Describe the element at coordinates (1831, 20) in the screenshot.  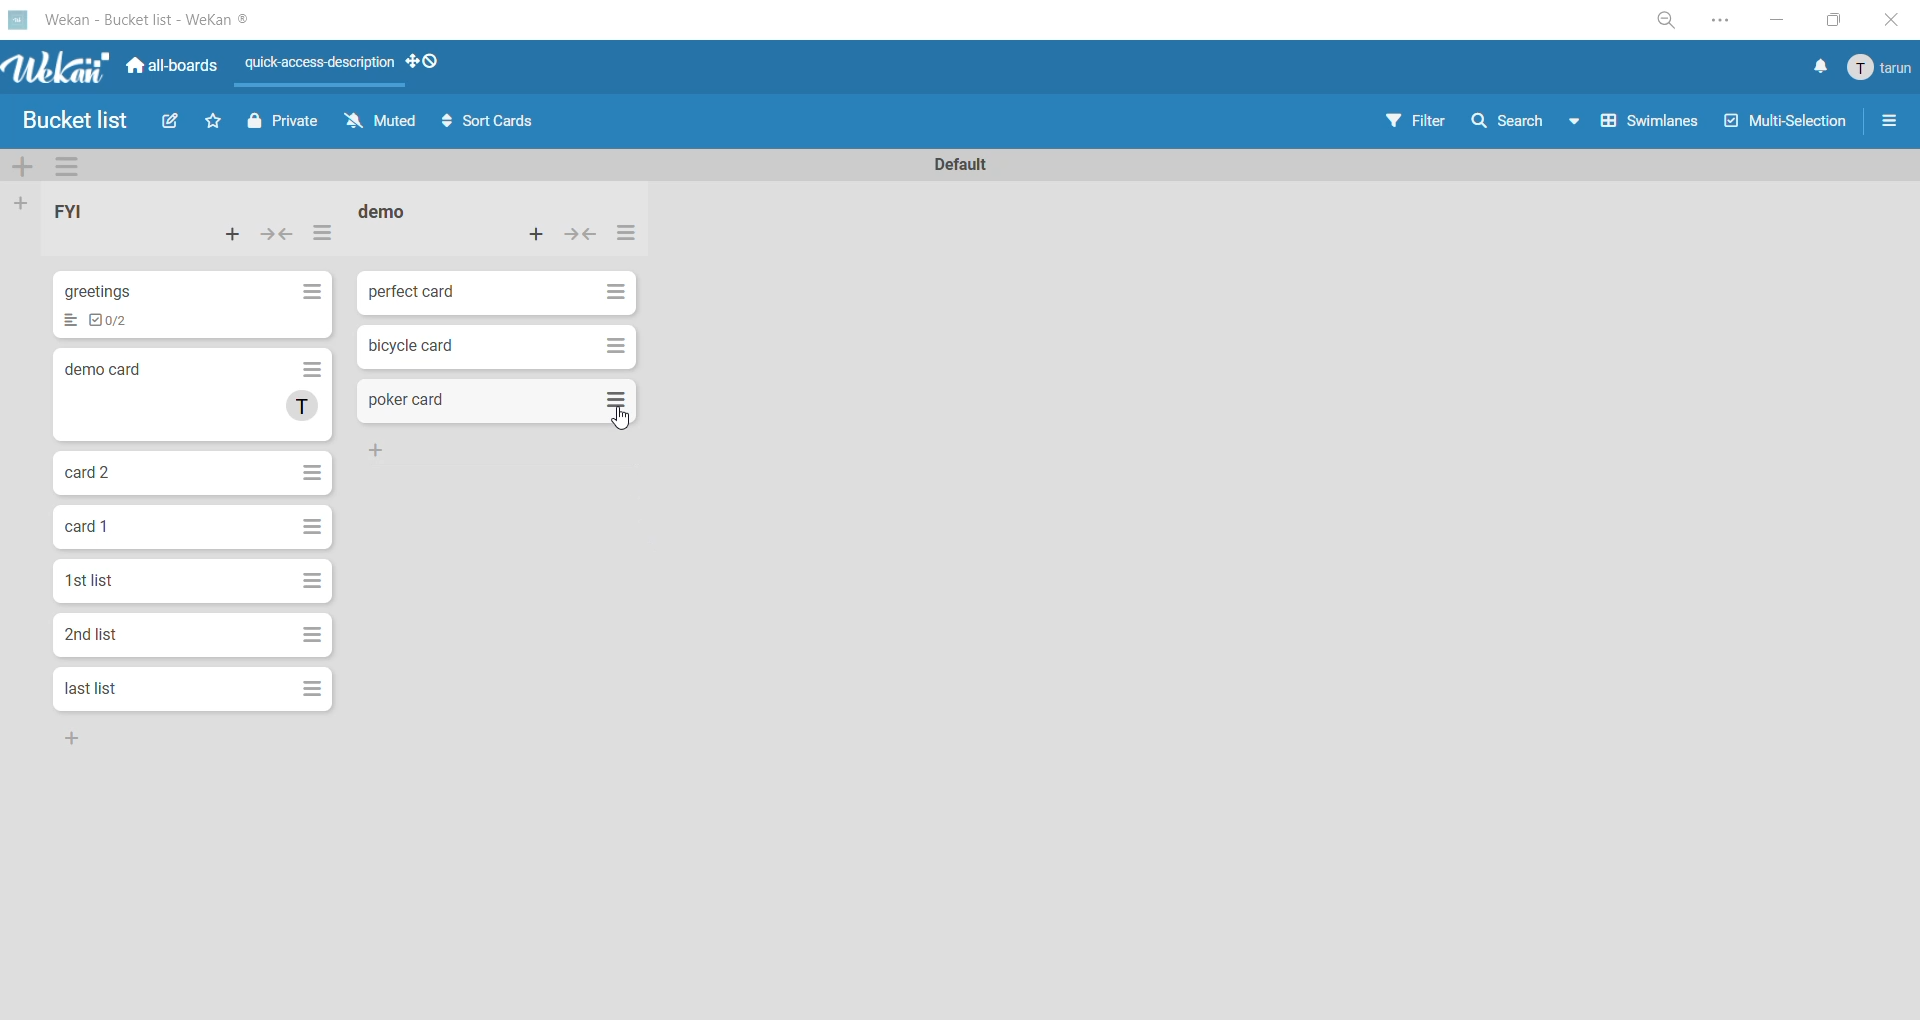
I see `maximize` at that location.